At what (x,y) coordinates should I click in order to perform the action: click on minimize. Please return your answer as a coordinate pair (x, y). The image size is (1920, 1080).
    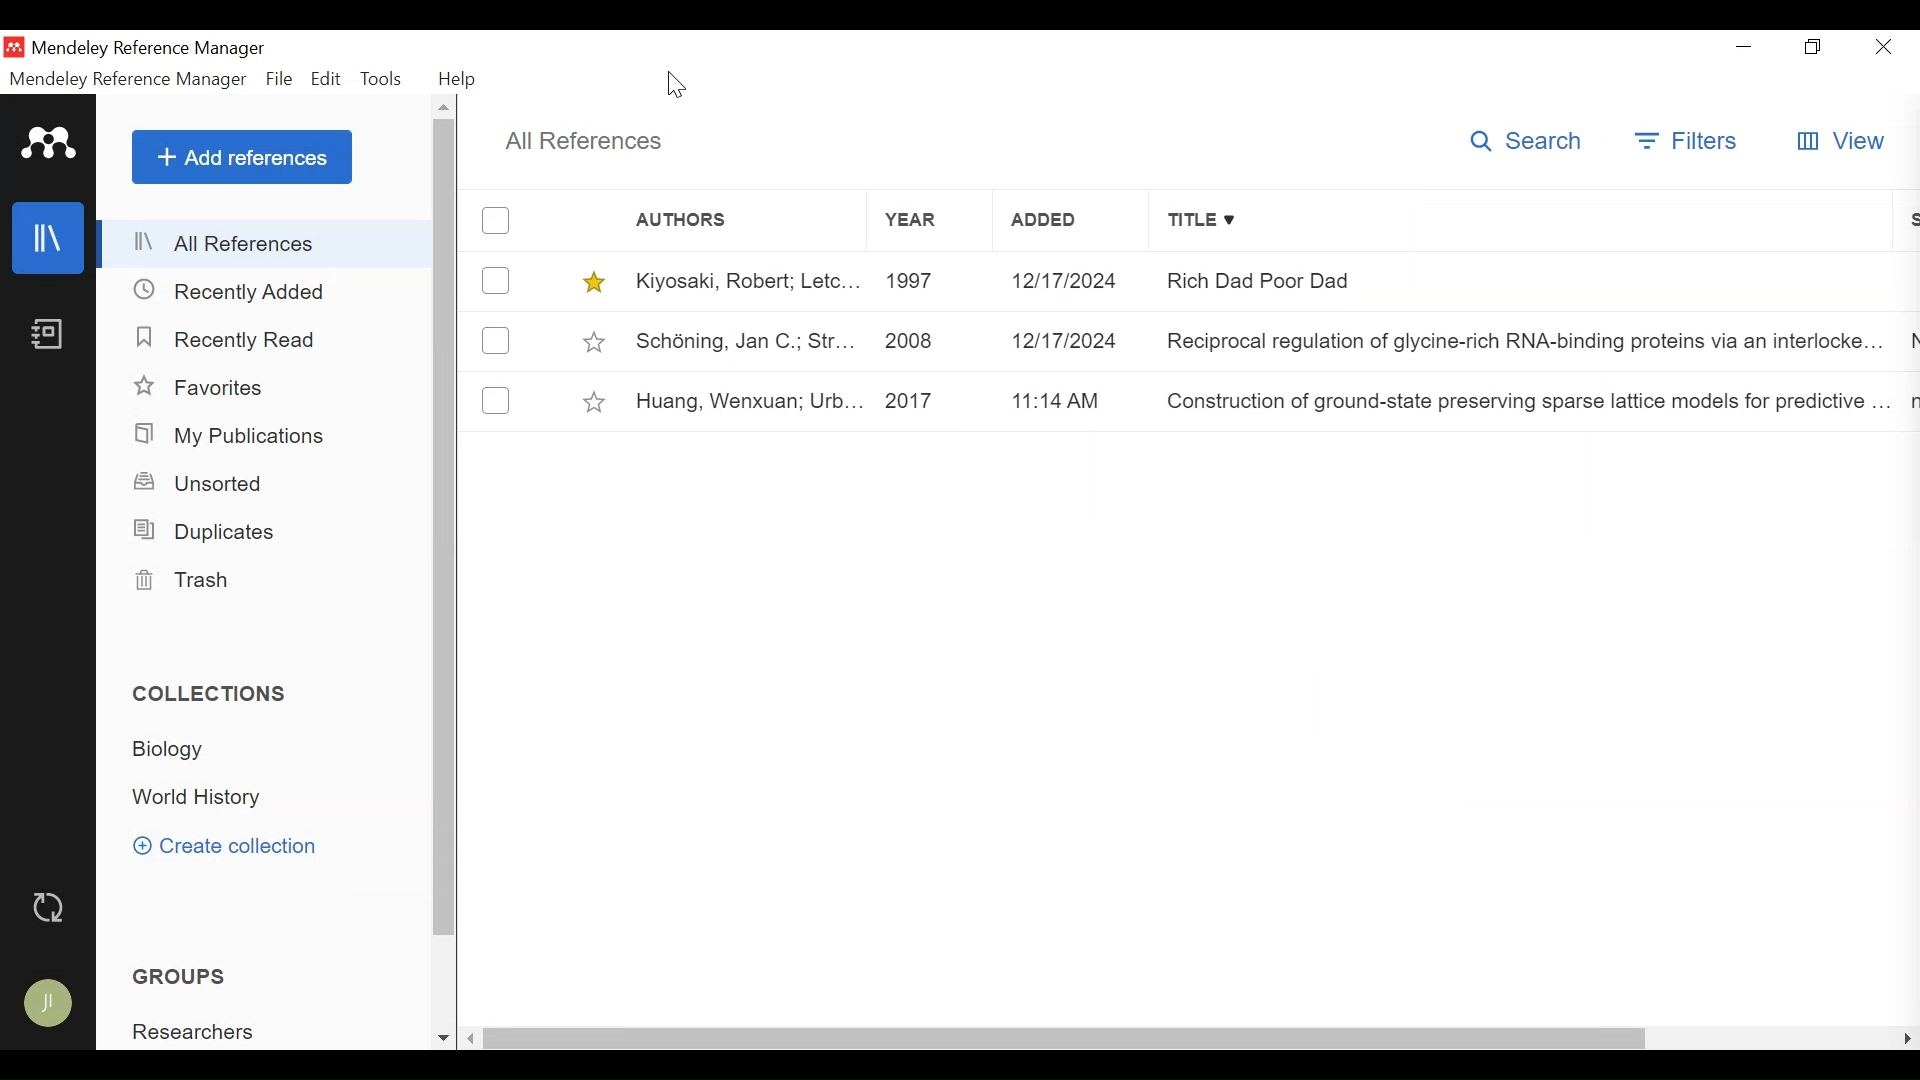
    Looking at the image, I should click on (1745, 45).